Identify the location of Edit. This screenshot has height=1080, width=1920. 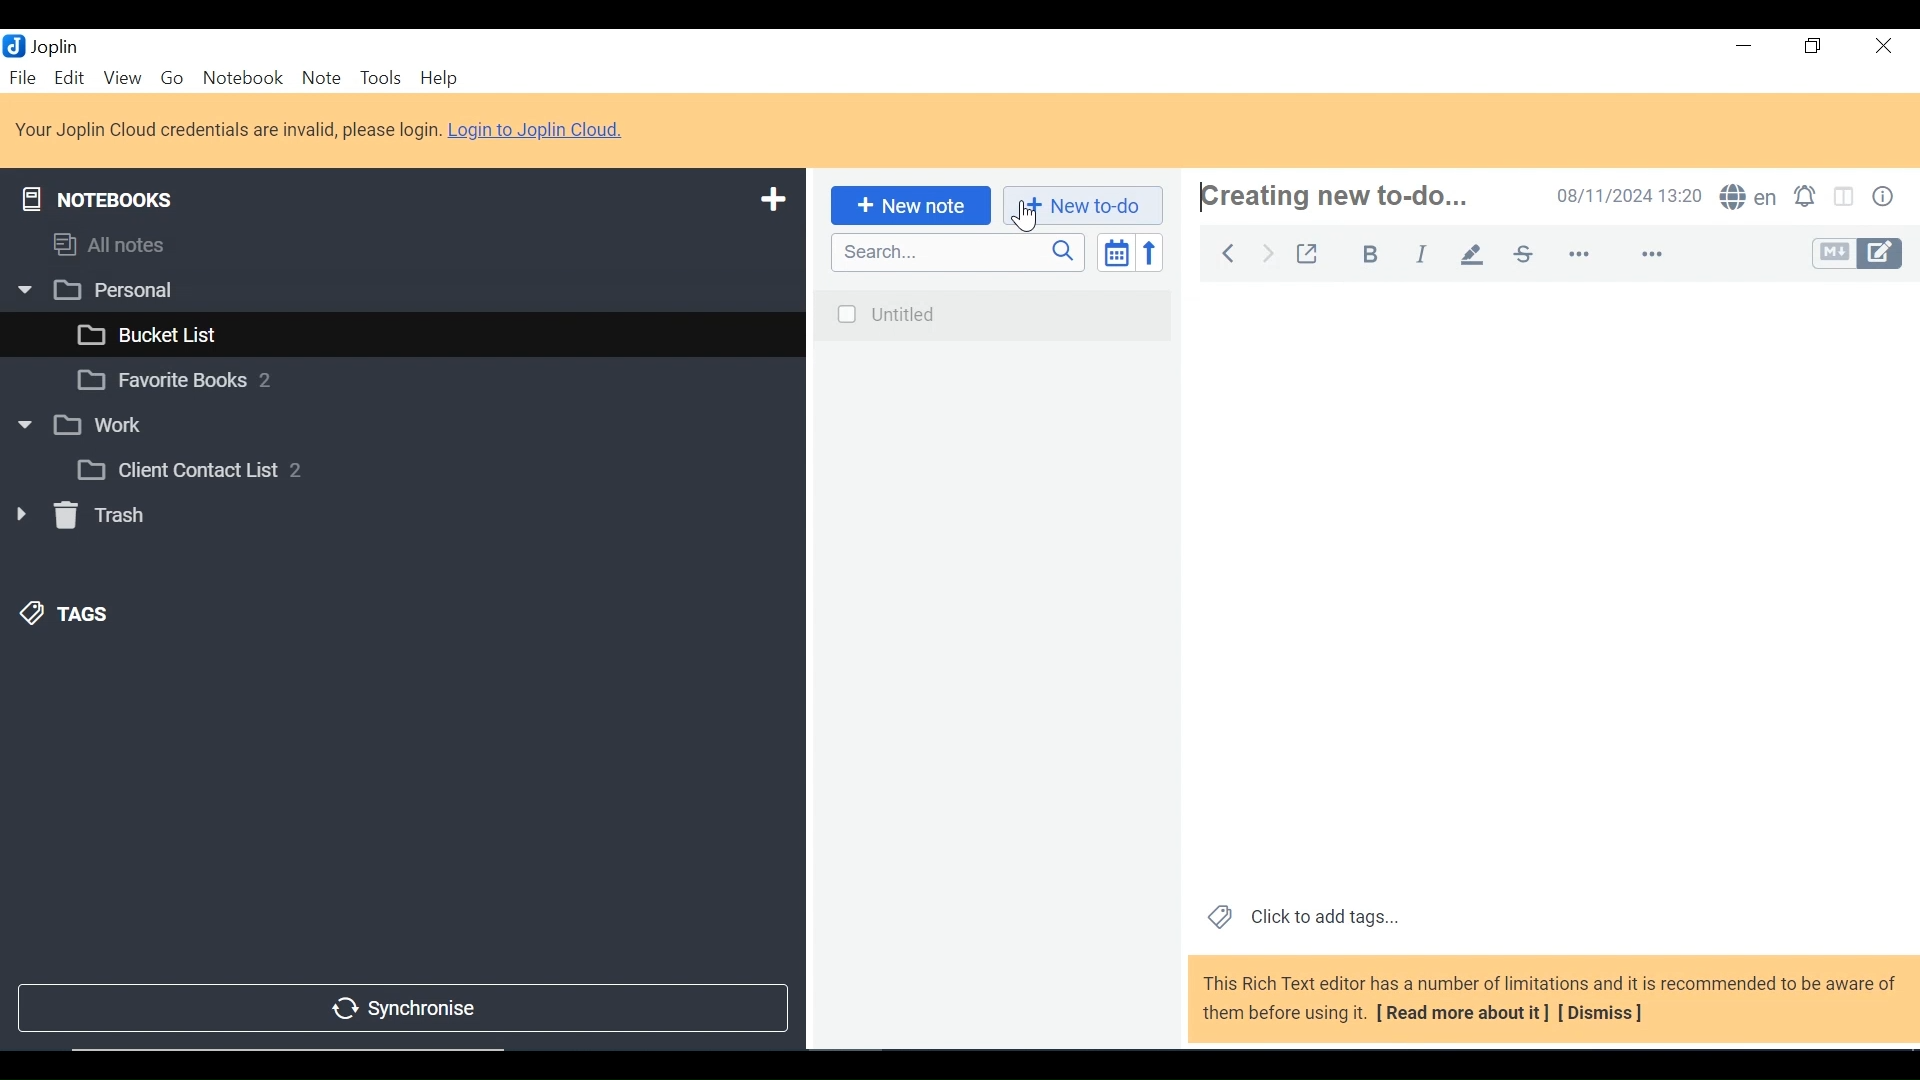
(70, 79).